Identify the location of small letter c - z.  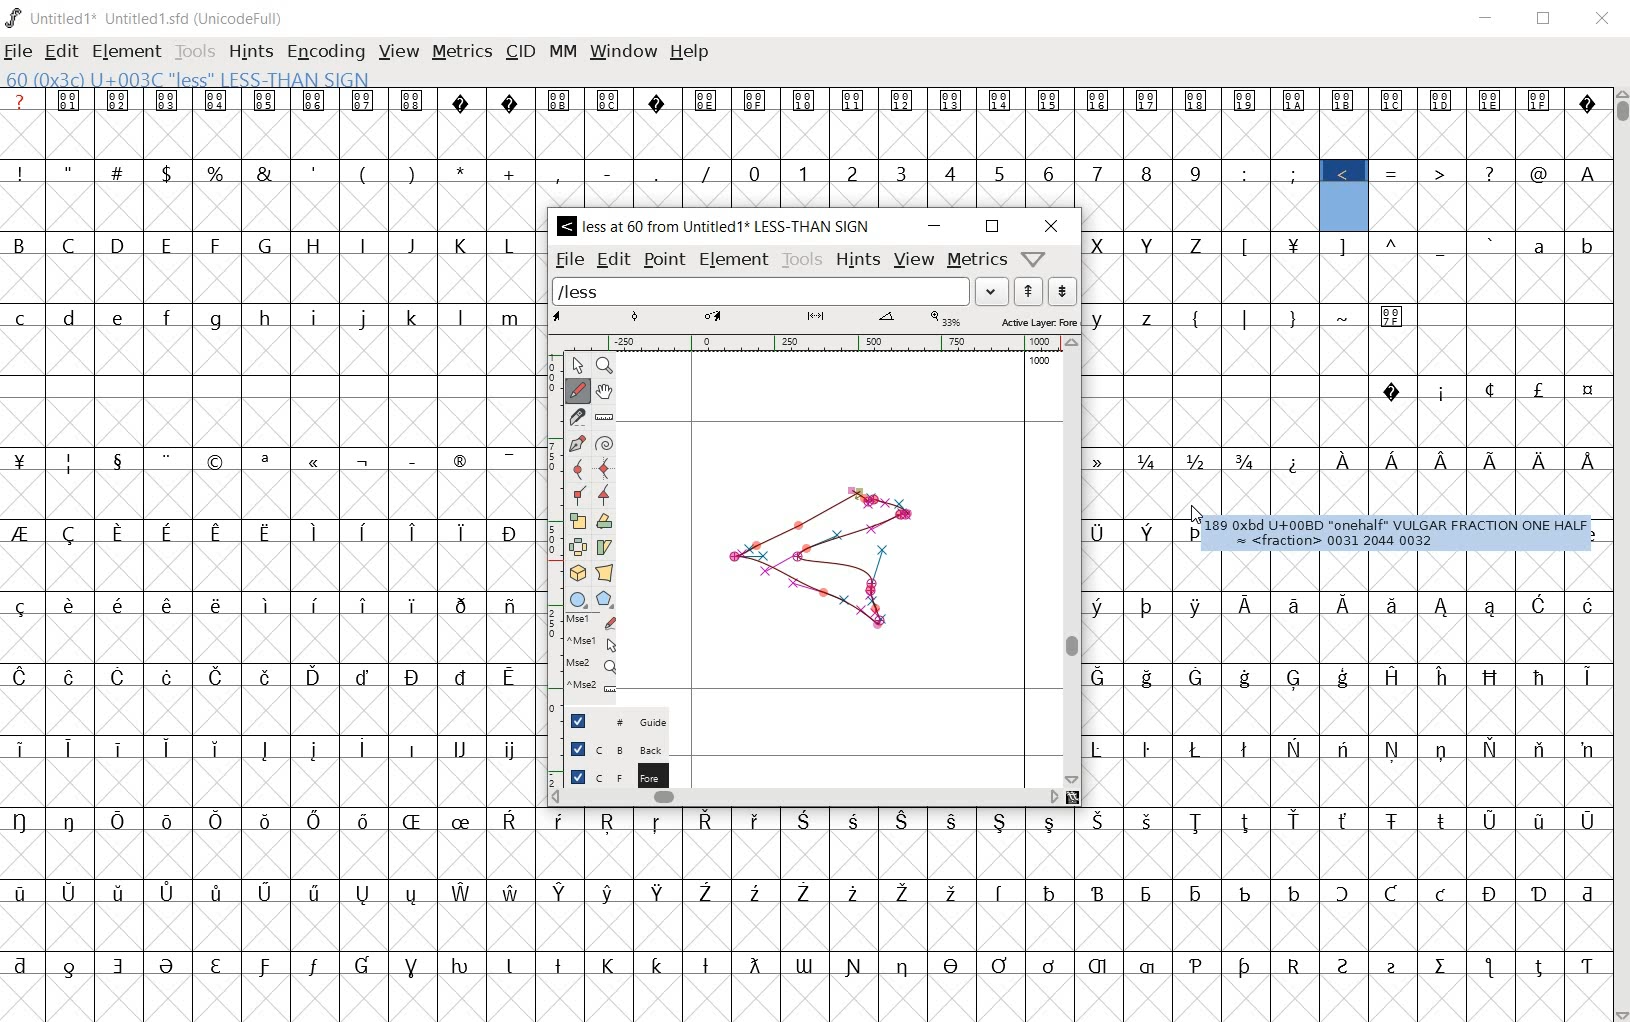
(270, 314).